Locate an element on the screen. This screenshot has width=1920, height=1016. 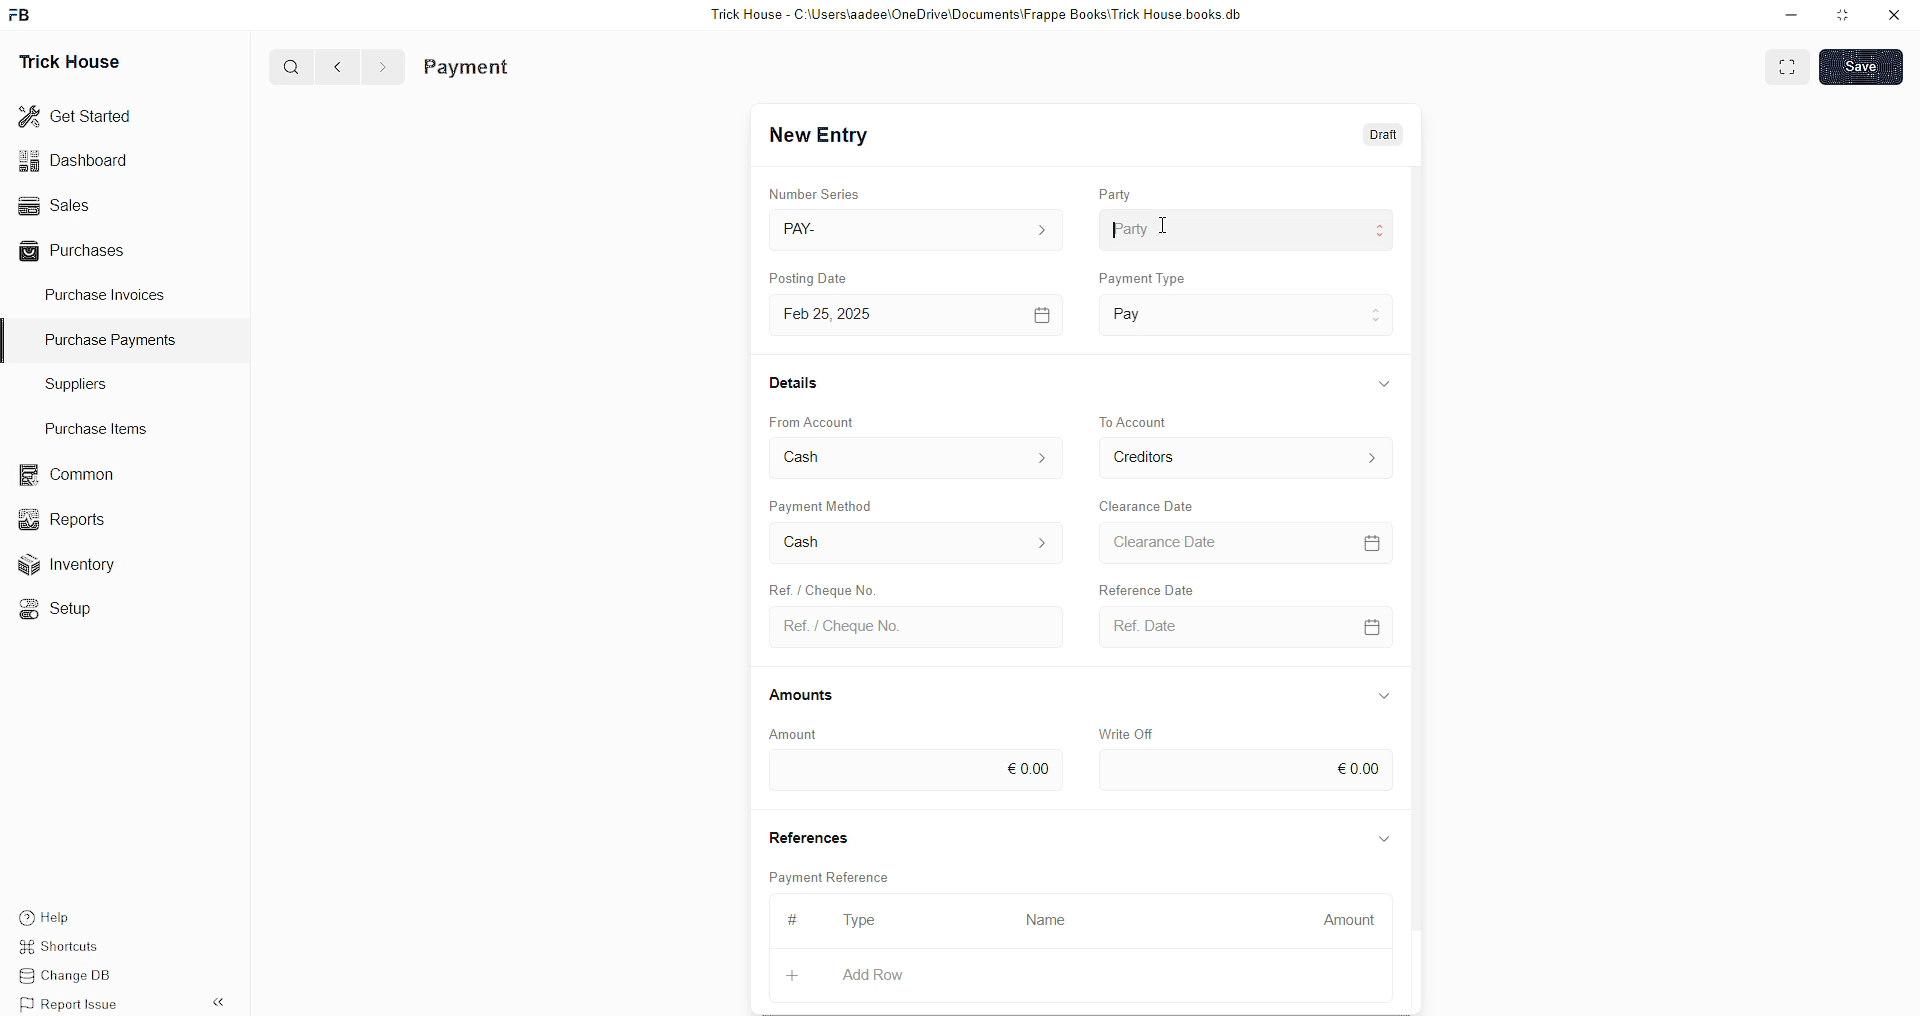
Ref Date is located at coordinates (1137, 625).